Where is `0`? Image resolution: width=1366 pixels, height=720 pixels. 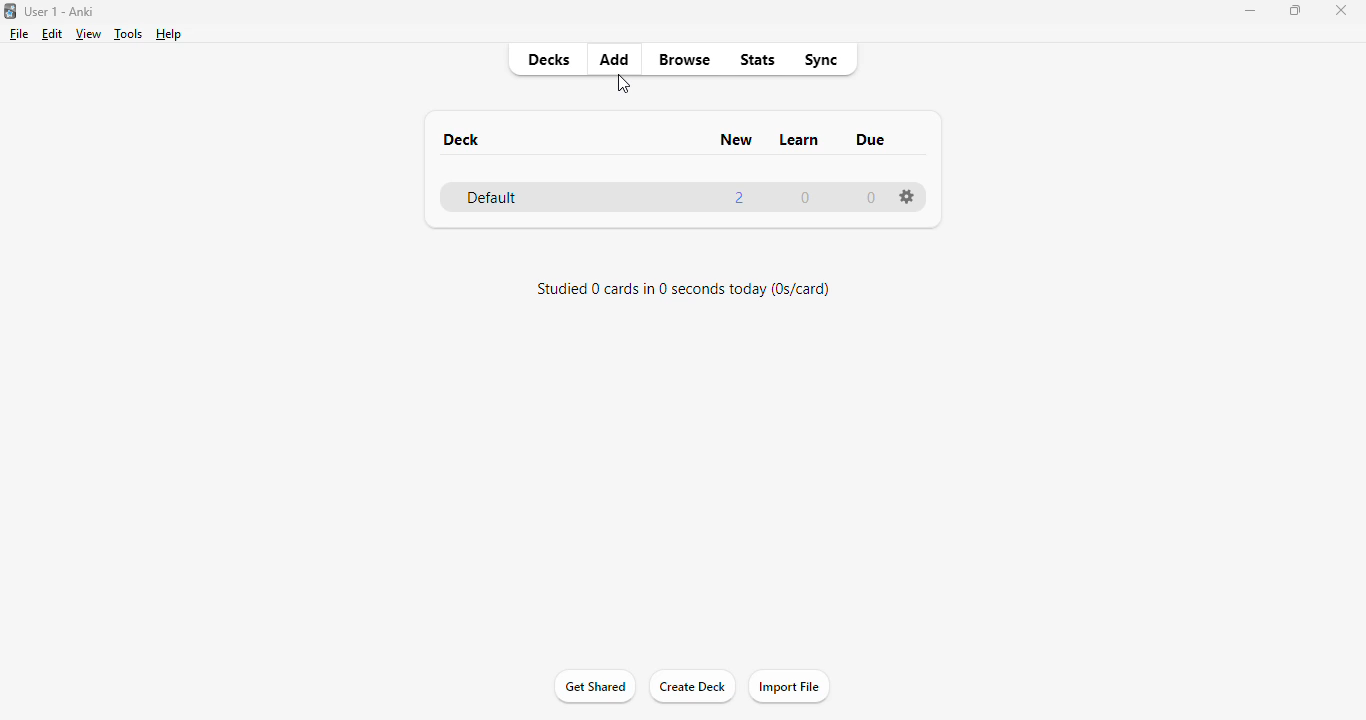
0 is located at coordinates (871, 197).